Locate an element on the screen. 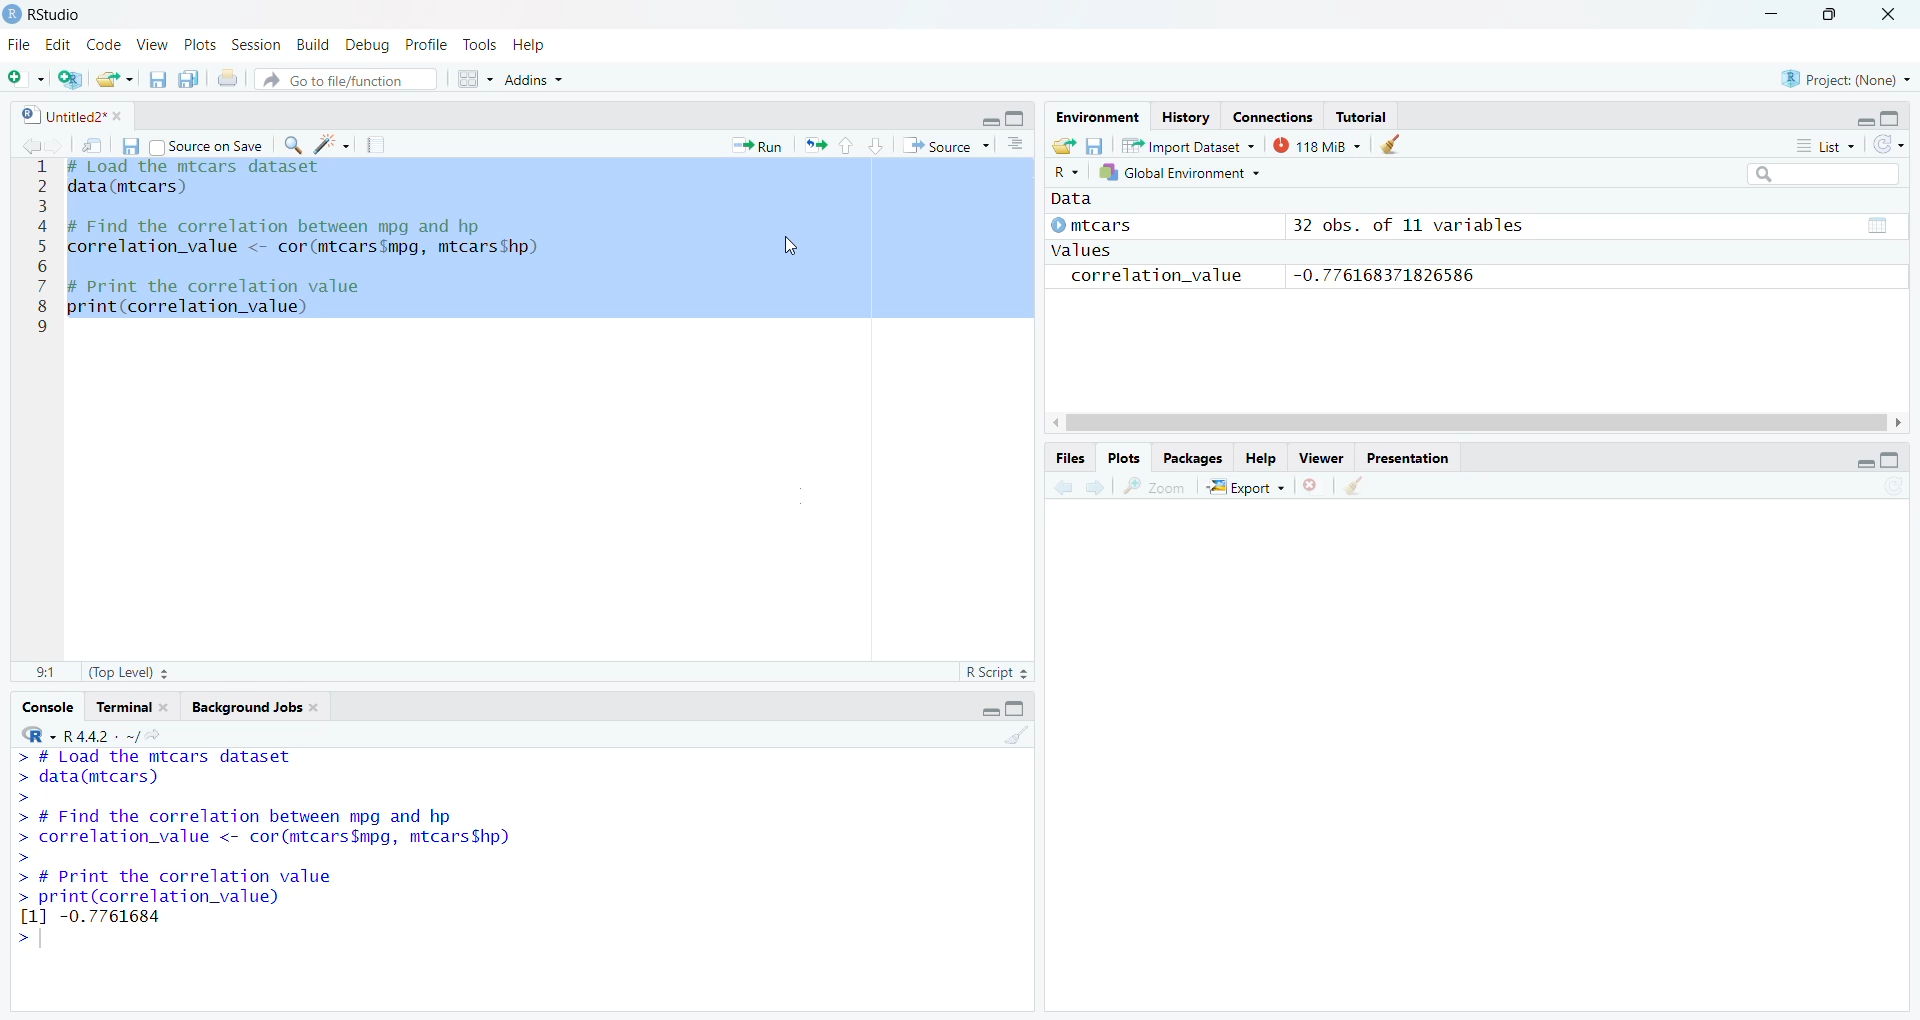 The width and height of the screenshot is (1920, 1020). Profile is located at coordinates (424, 42).